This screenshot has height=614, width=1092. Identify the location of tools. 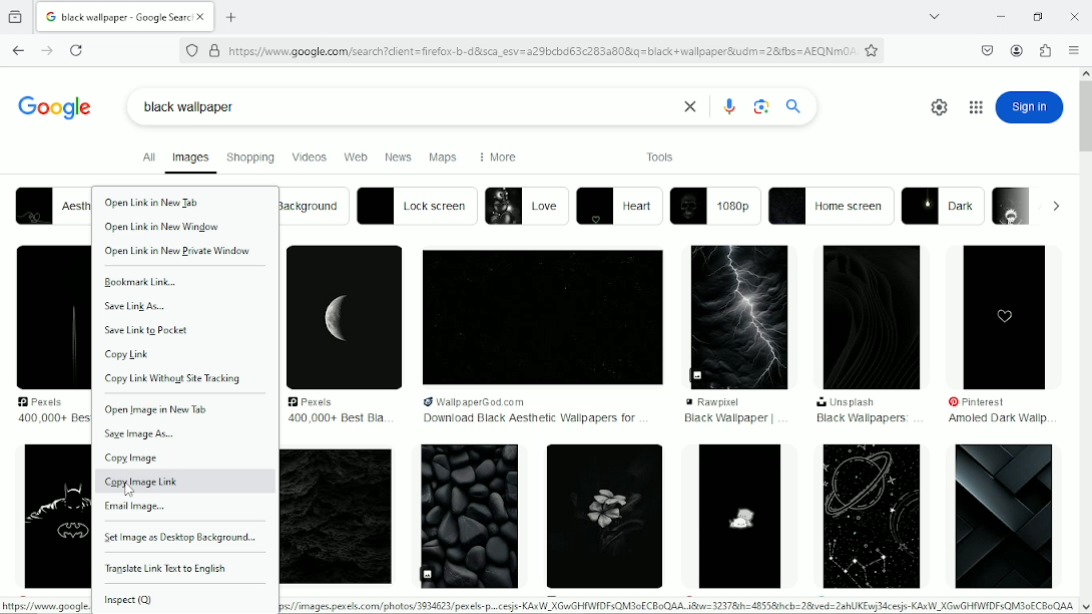
(661, 156).